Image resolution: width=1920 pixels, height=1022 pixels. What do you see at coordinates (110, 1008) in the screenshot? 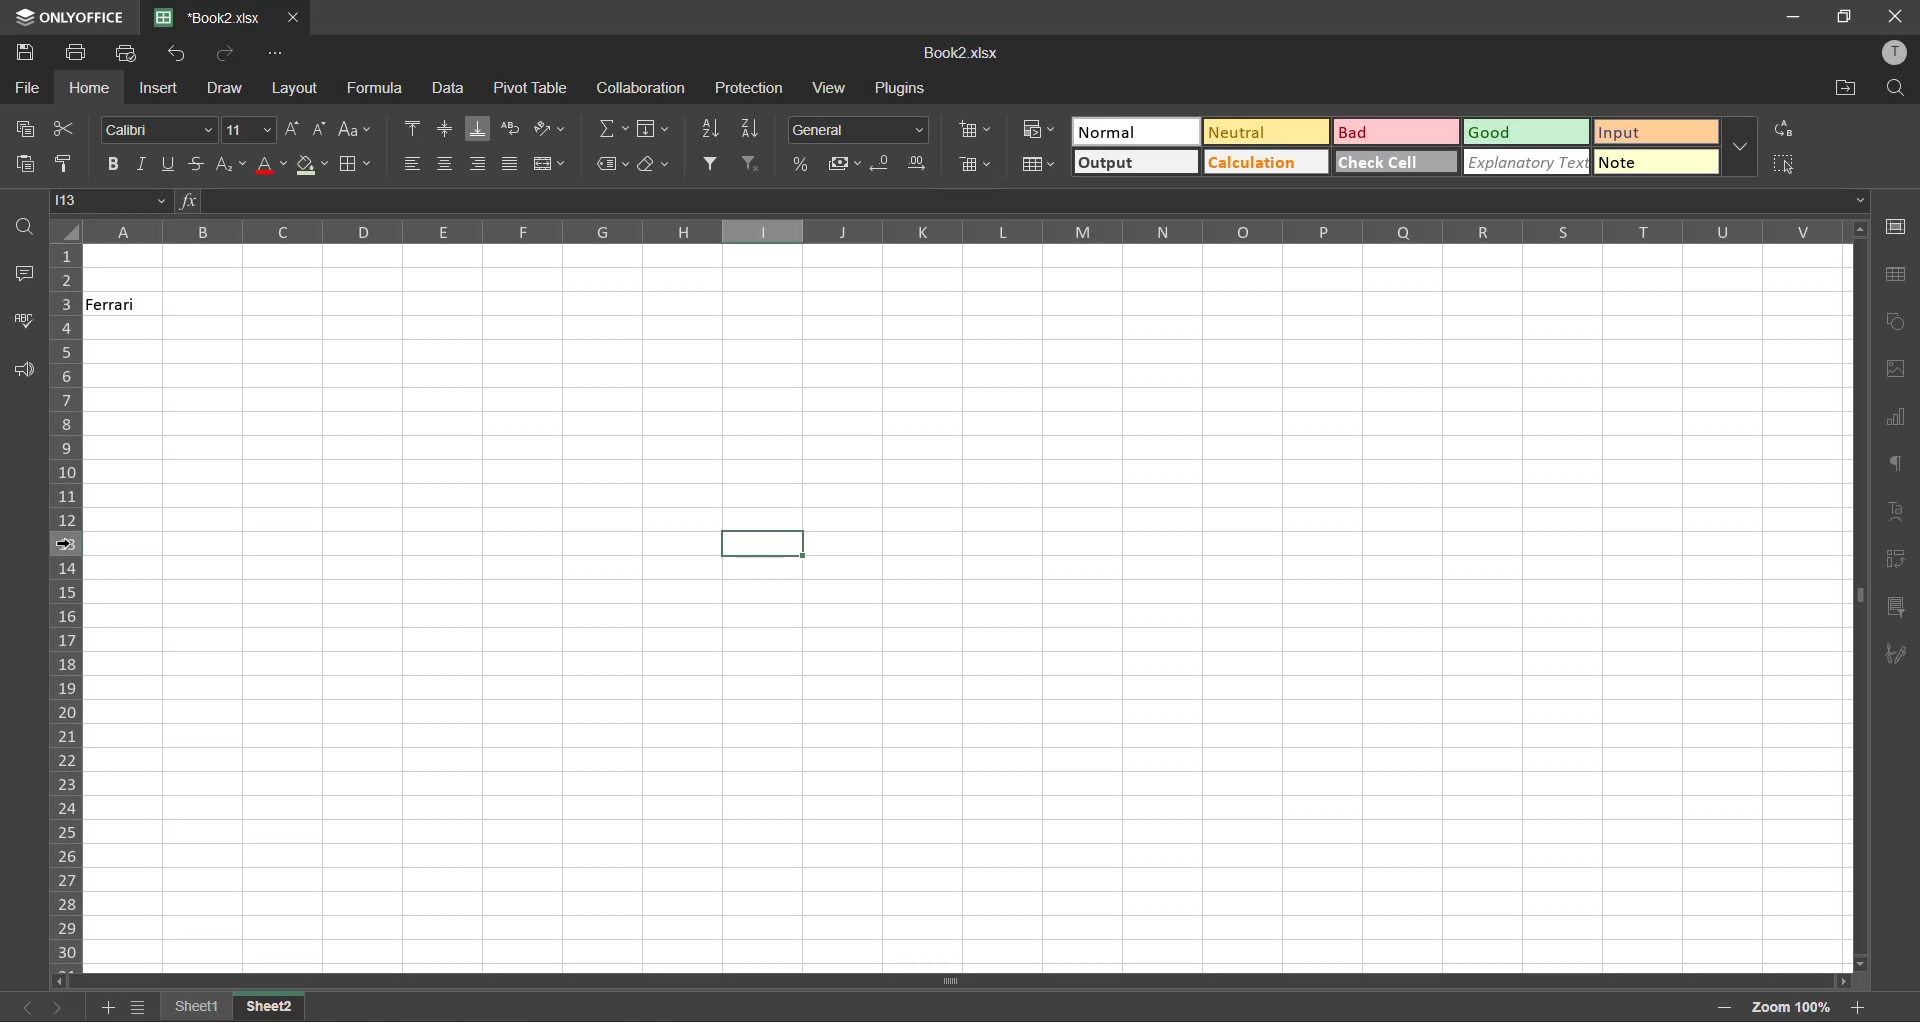
I see `add sheet` at bounding box center [110, 1008].